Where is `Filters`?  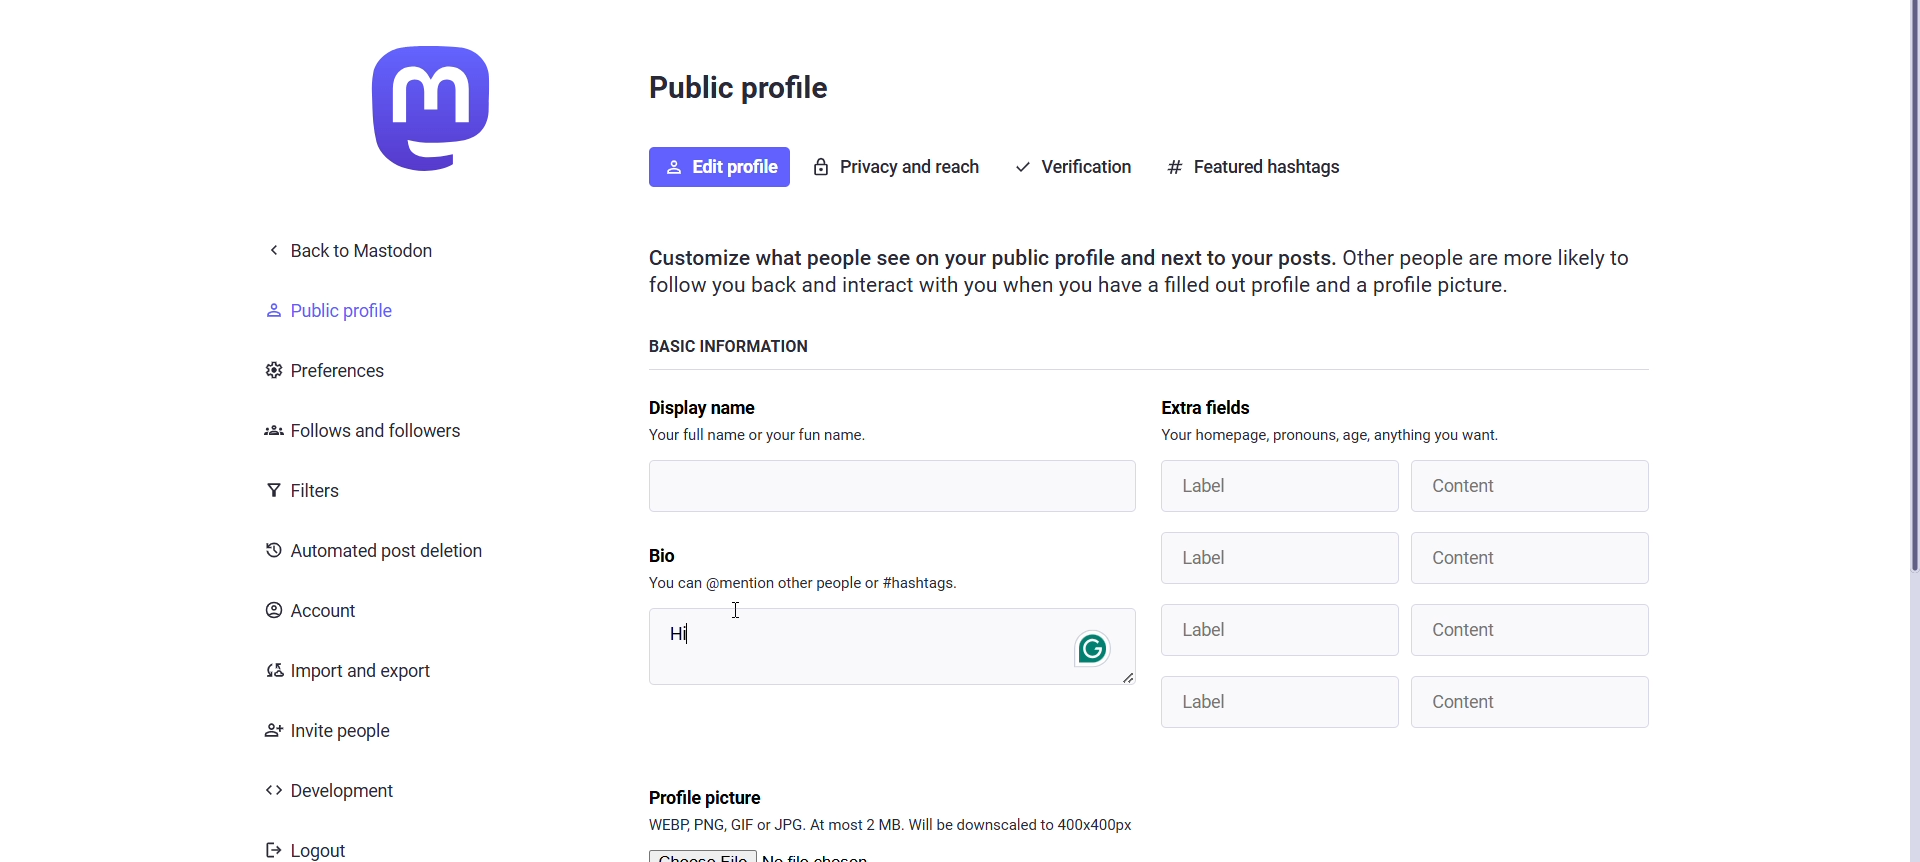
Filters is located at coordinates (315, 489).